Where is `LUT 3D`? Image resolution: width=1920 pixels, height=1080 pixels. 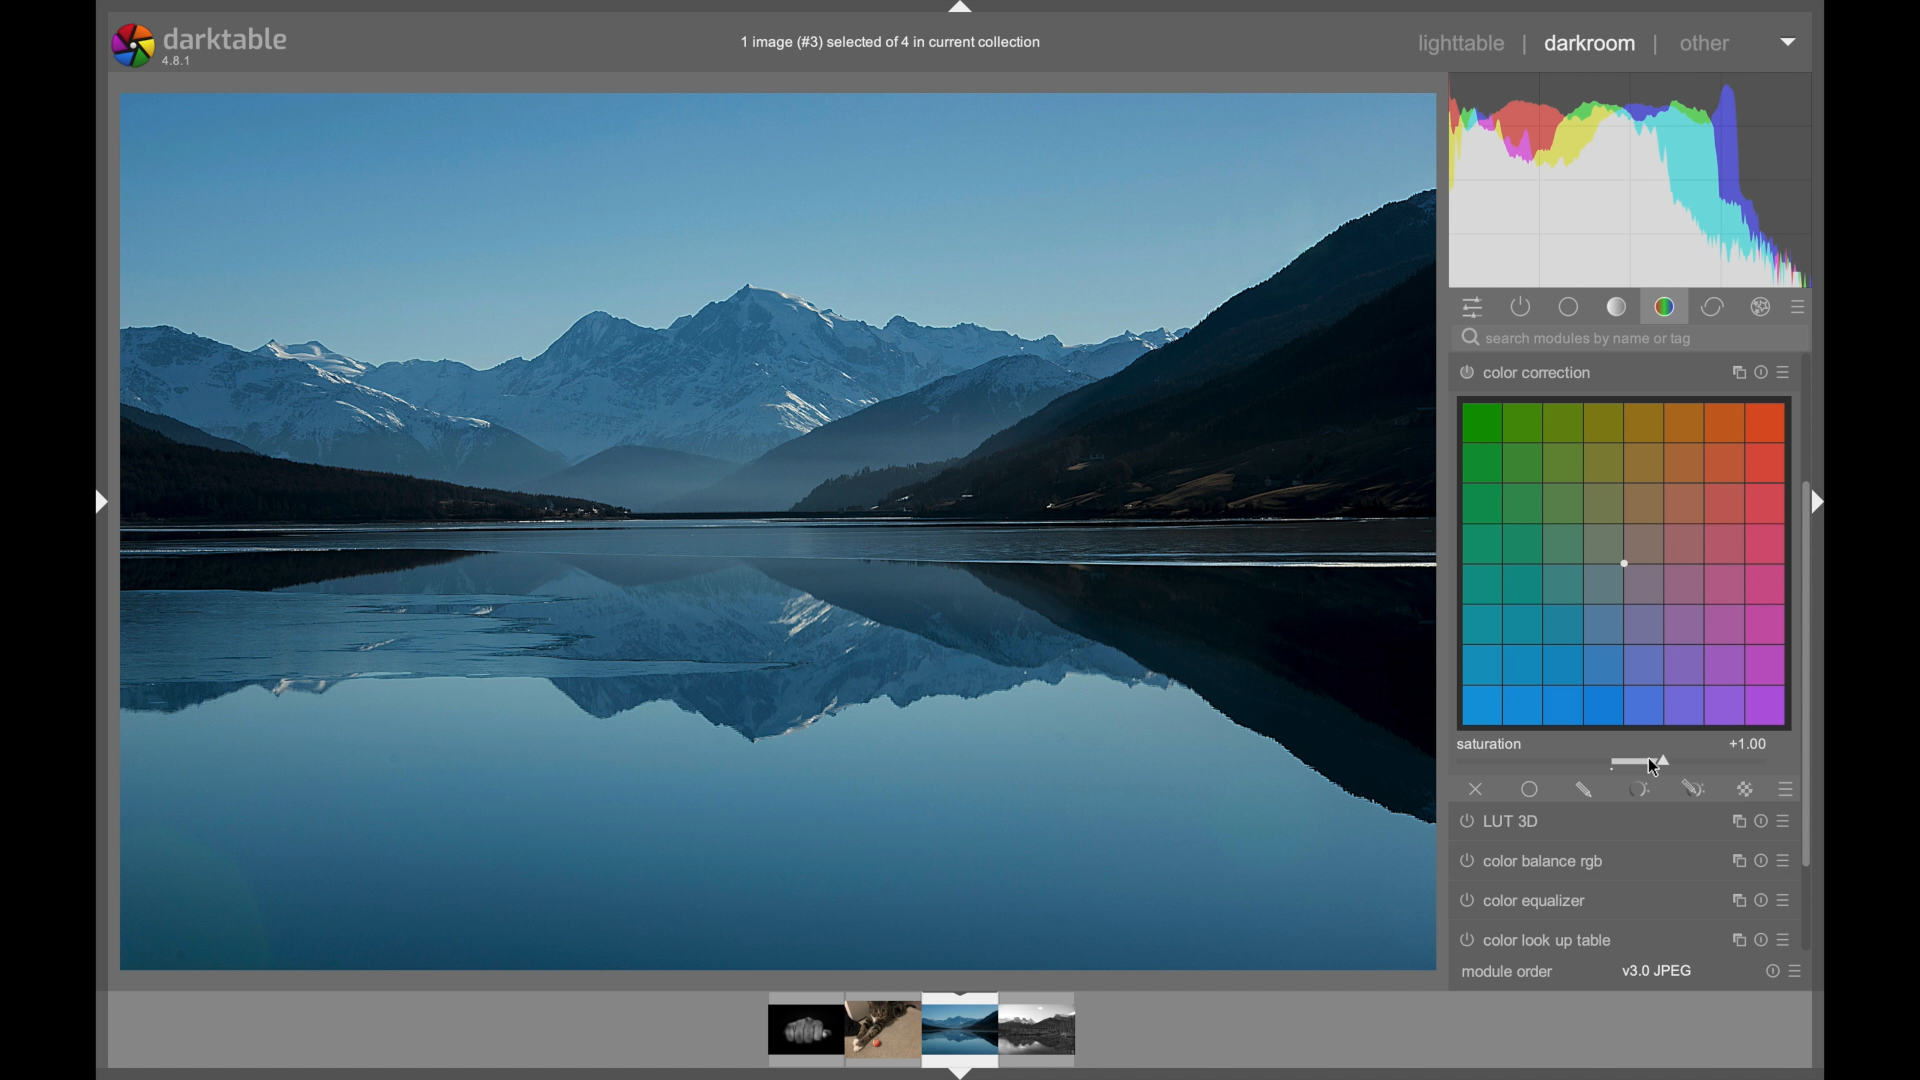 LUT 3D is located at coordinates (1503, 822).